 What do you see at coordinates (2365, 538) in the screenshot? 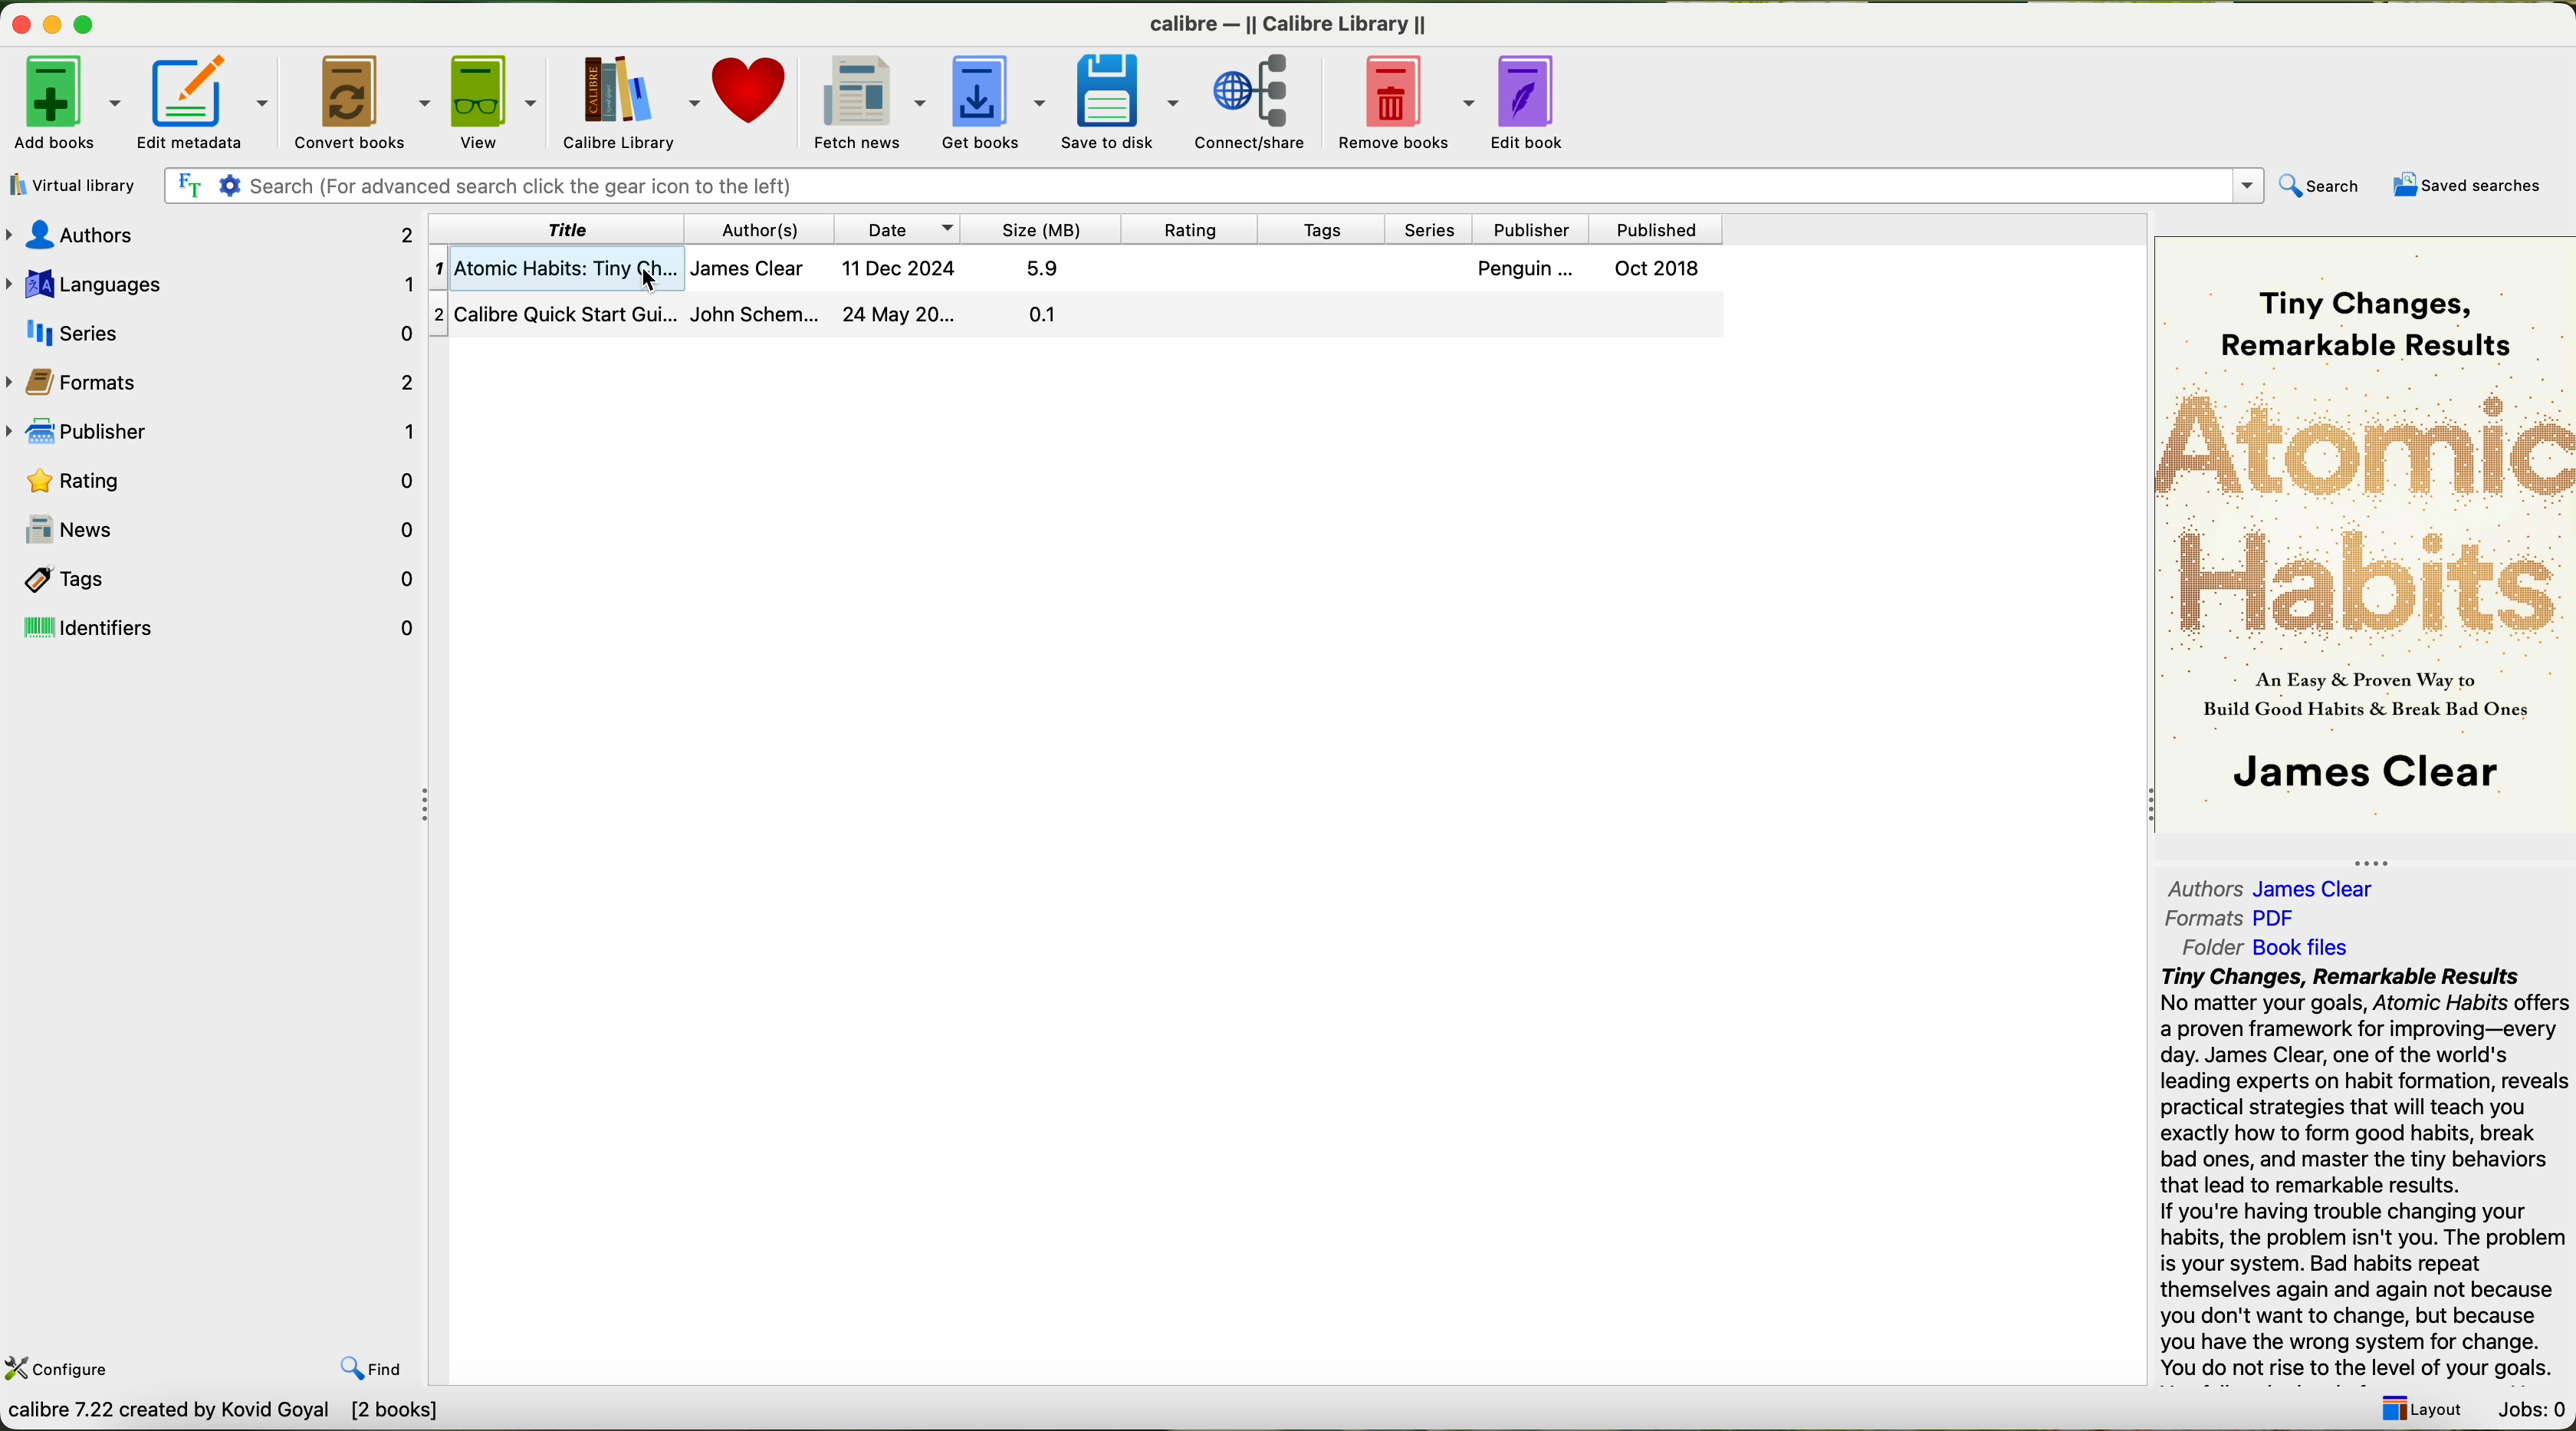
I see `book cover preview` at bounding box center [2365, 538].